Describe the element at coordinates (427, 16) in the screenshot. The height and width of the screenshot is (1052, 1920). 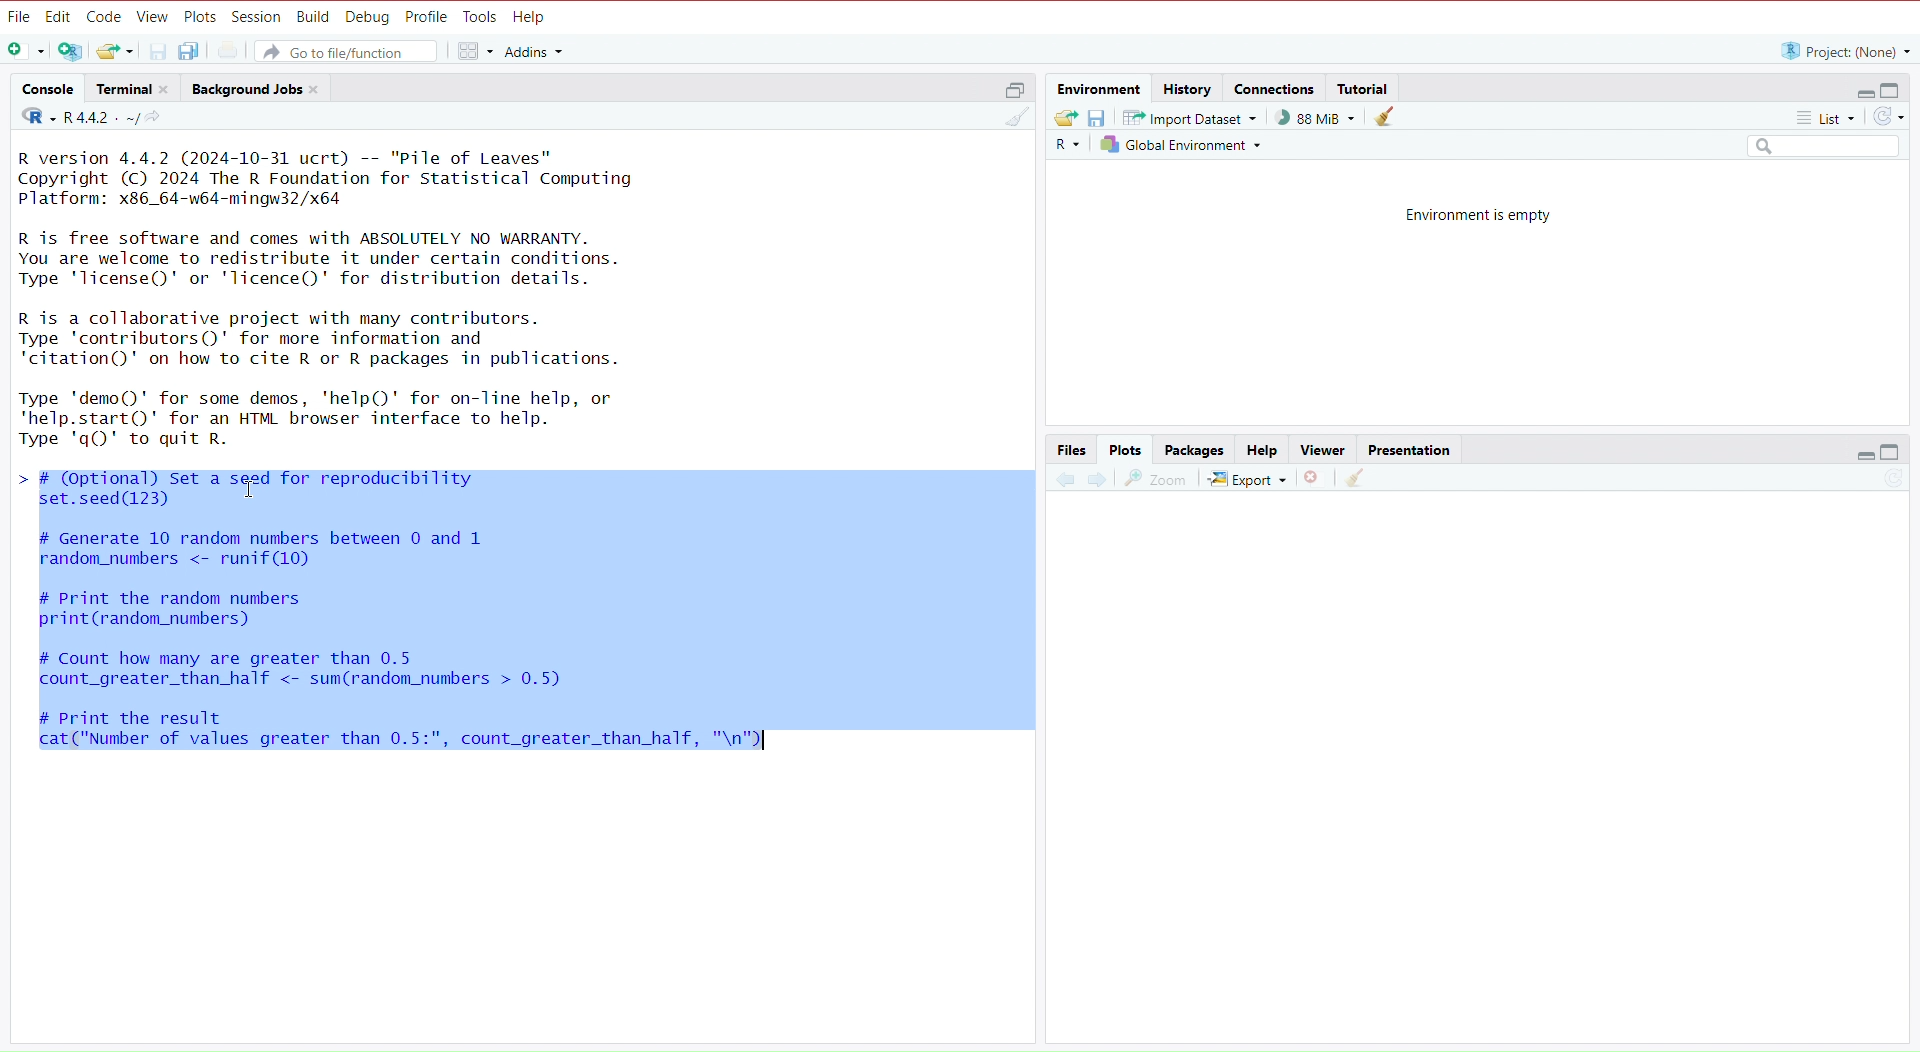
I see `Profile` at that location.